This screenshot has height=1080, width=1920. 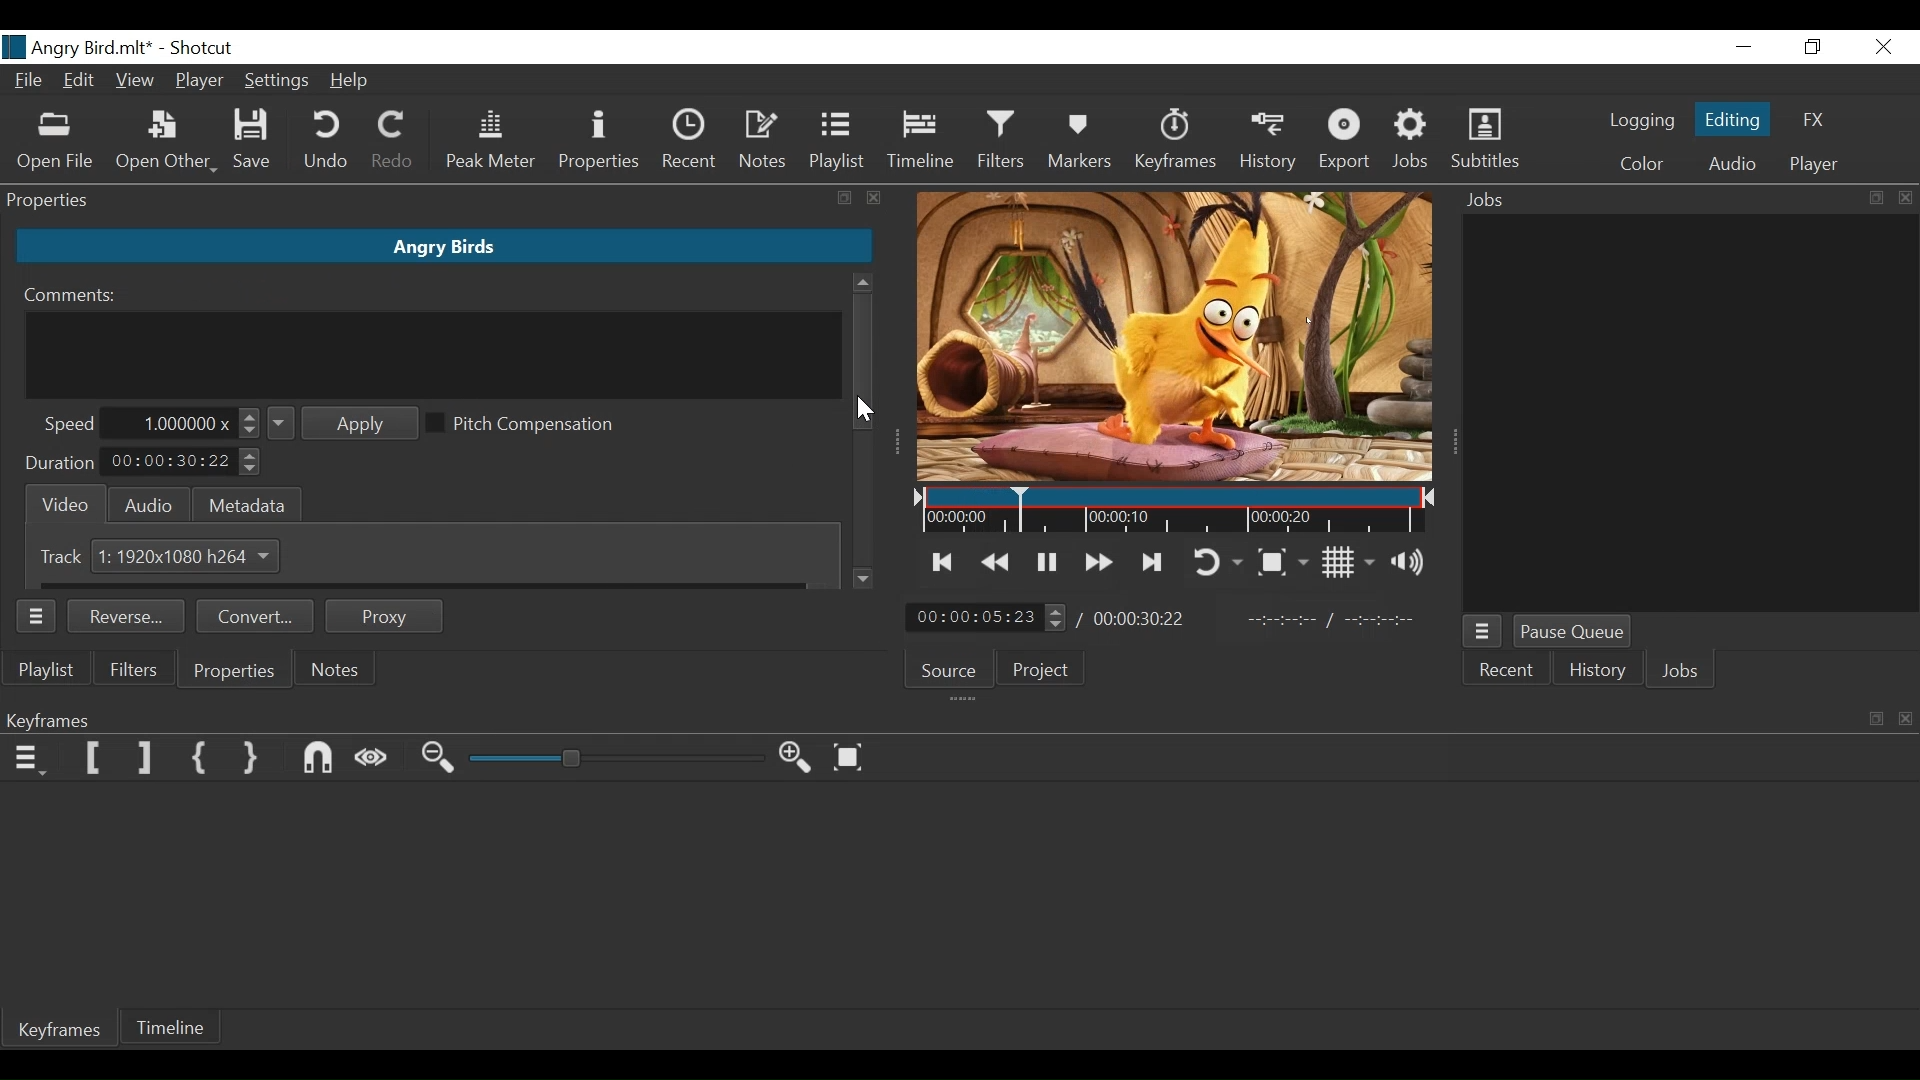 What do you see at coordinates (919, 144) in the screenshot?
I see `Timeline` at bounding box center [919, 144].